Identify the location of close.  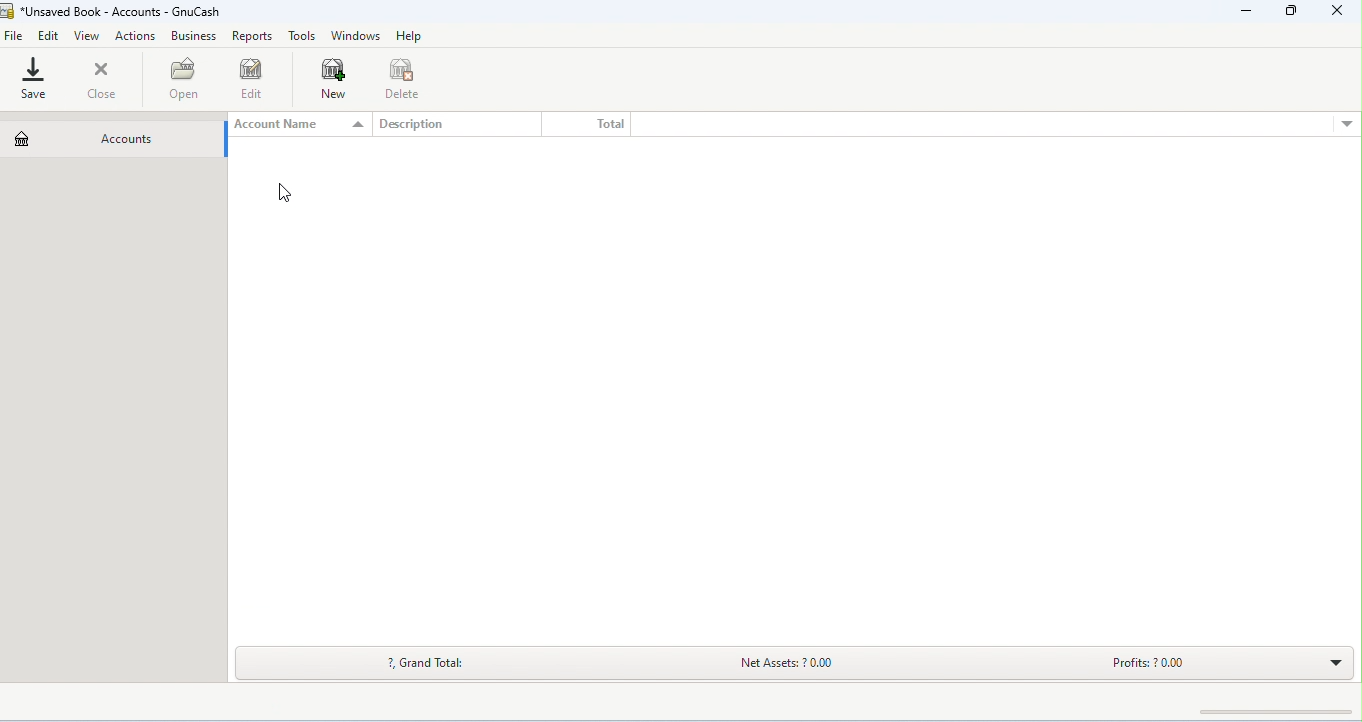
(101, 79).